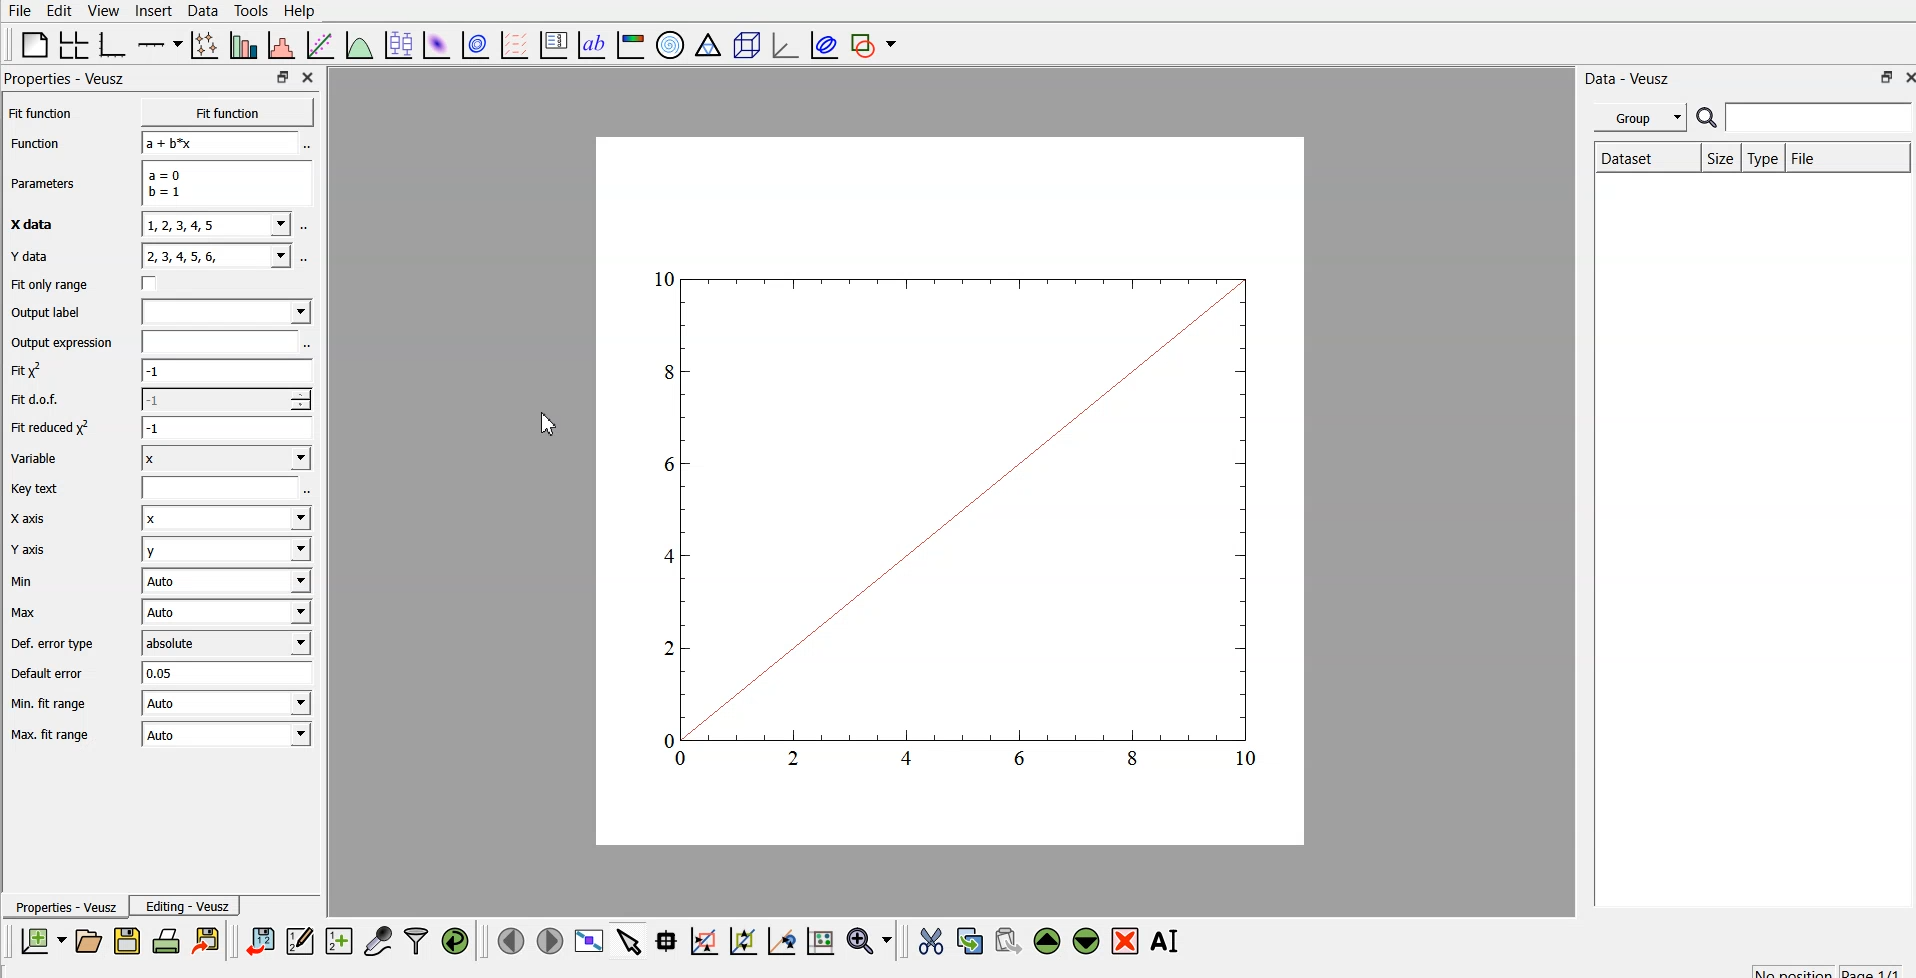 Image resolution: width=1916 pixels, height=978 pixels. I want to click on insert, so click(151, 10).